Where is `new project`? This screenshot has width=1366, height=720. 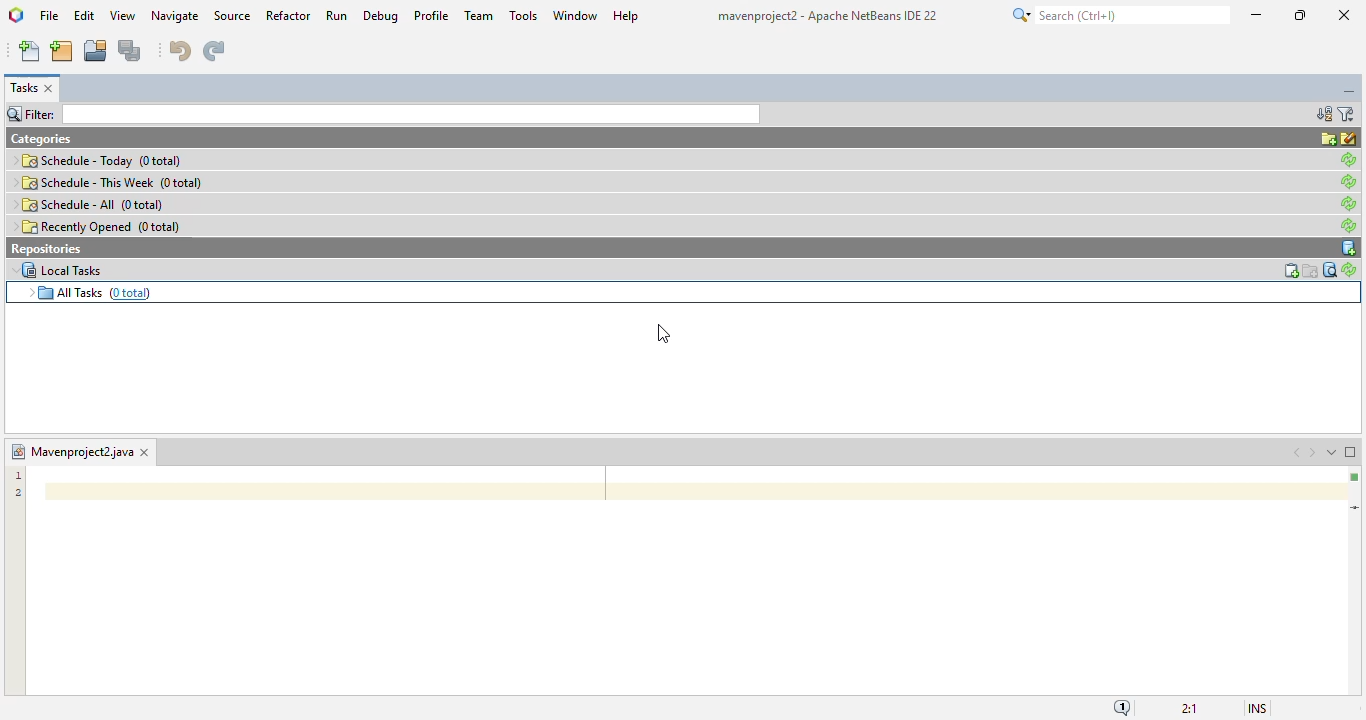 new project is located at coordinates (62, 51).